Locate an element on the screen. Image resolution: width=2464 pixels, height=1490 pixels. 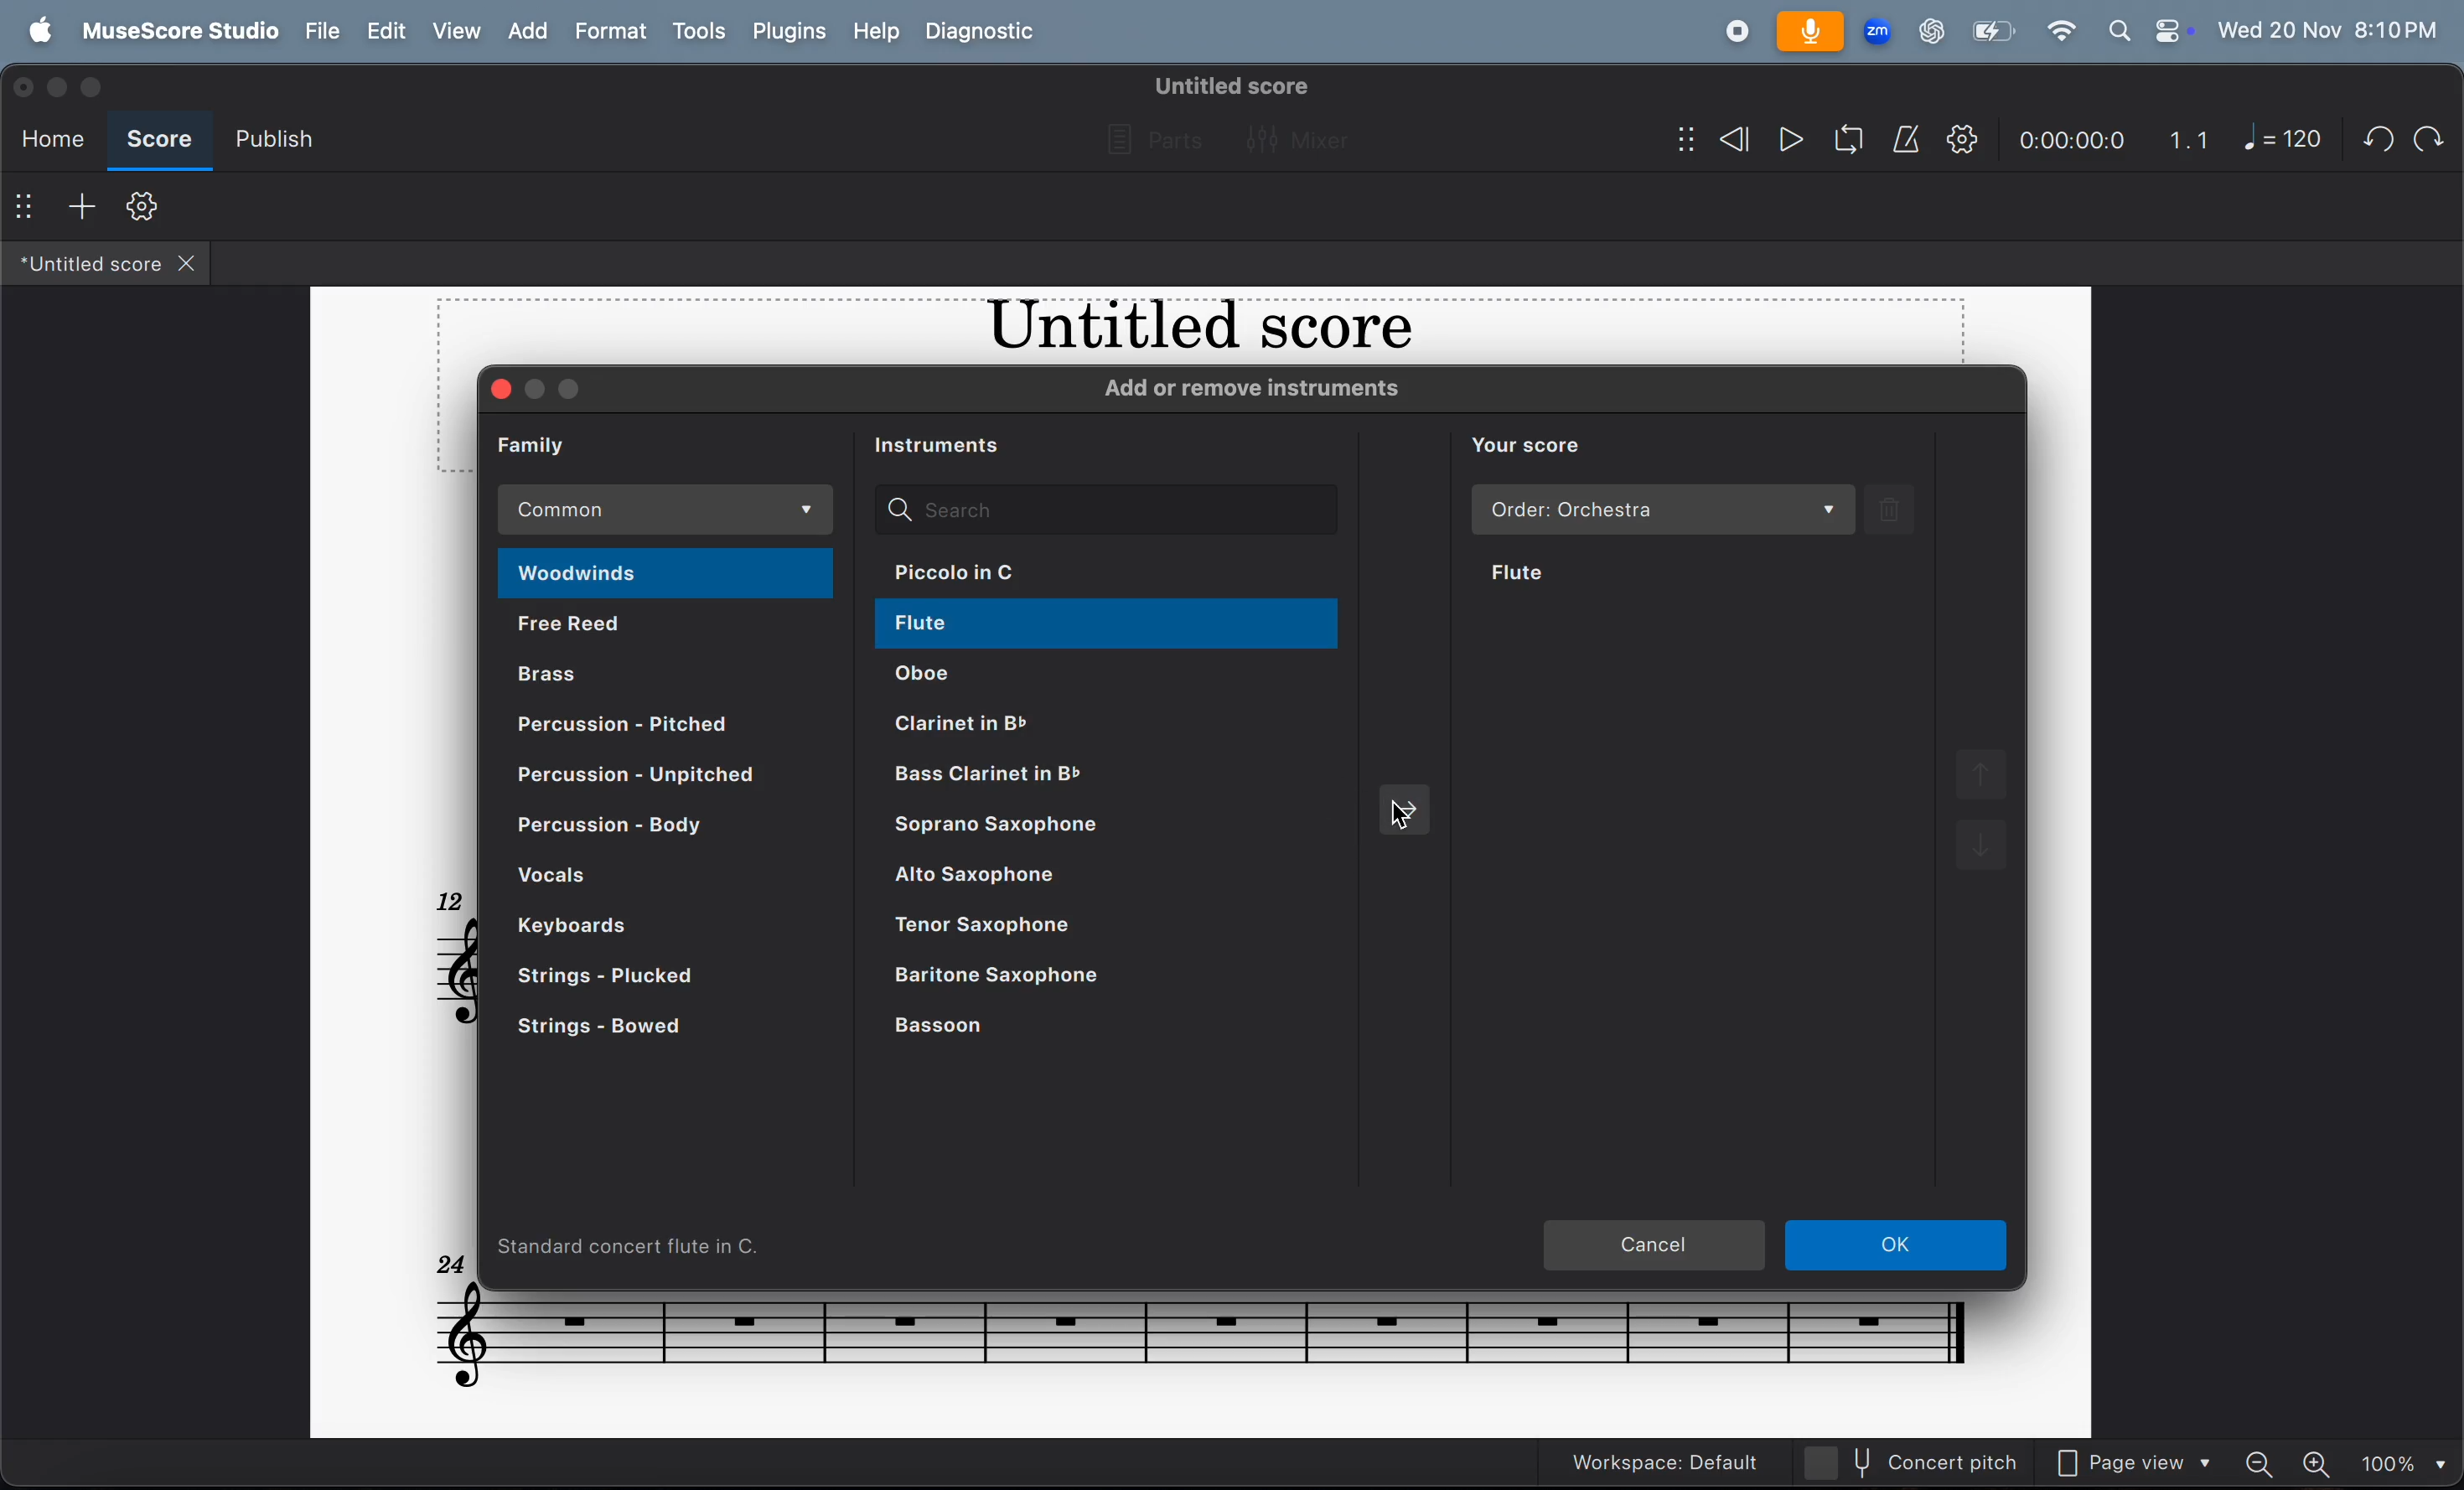
cancel is located at coordinates (1654, 1248).